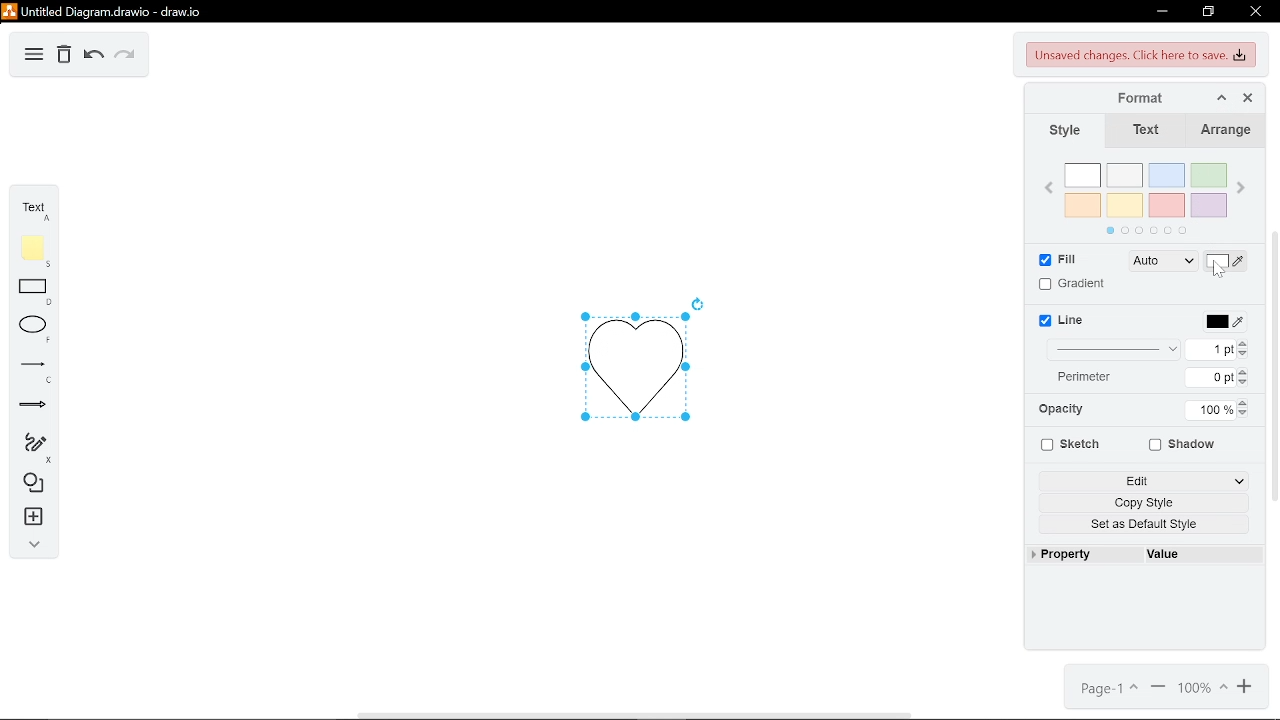  What do you see at coordinates (1170, 99) in the screenshot?
I see `format` at bounding box center [1170, 99].